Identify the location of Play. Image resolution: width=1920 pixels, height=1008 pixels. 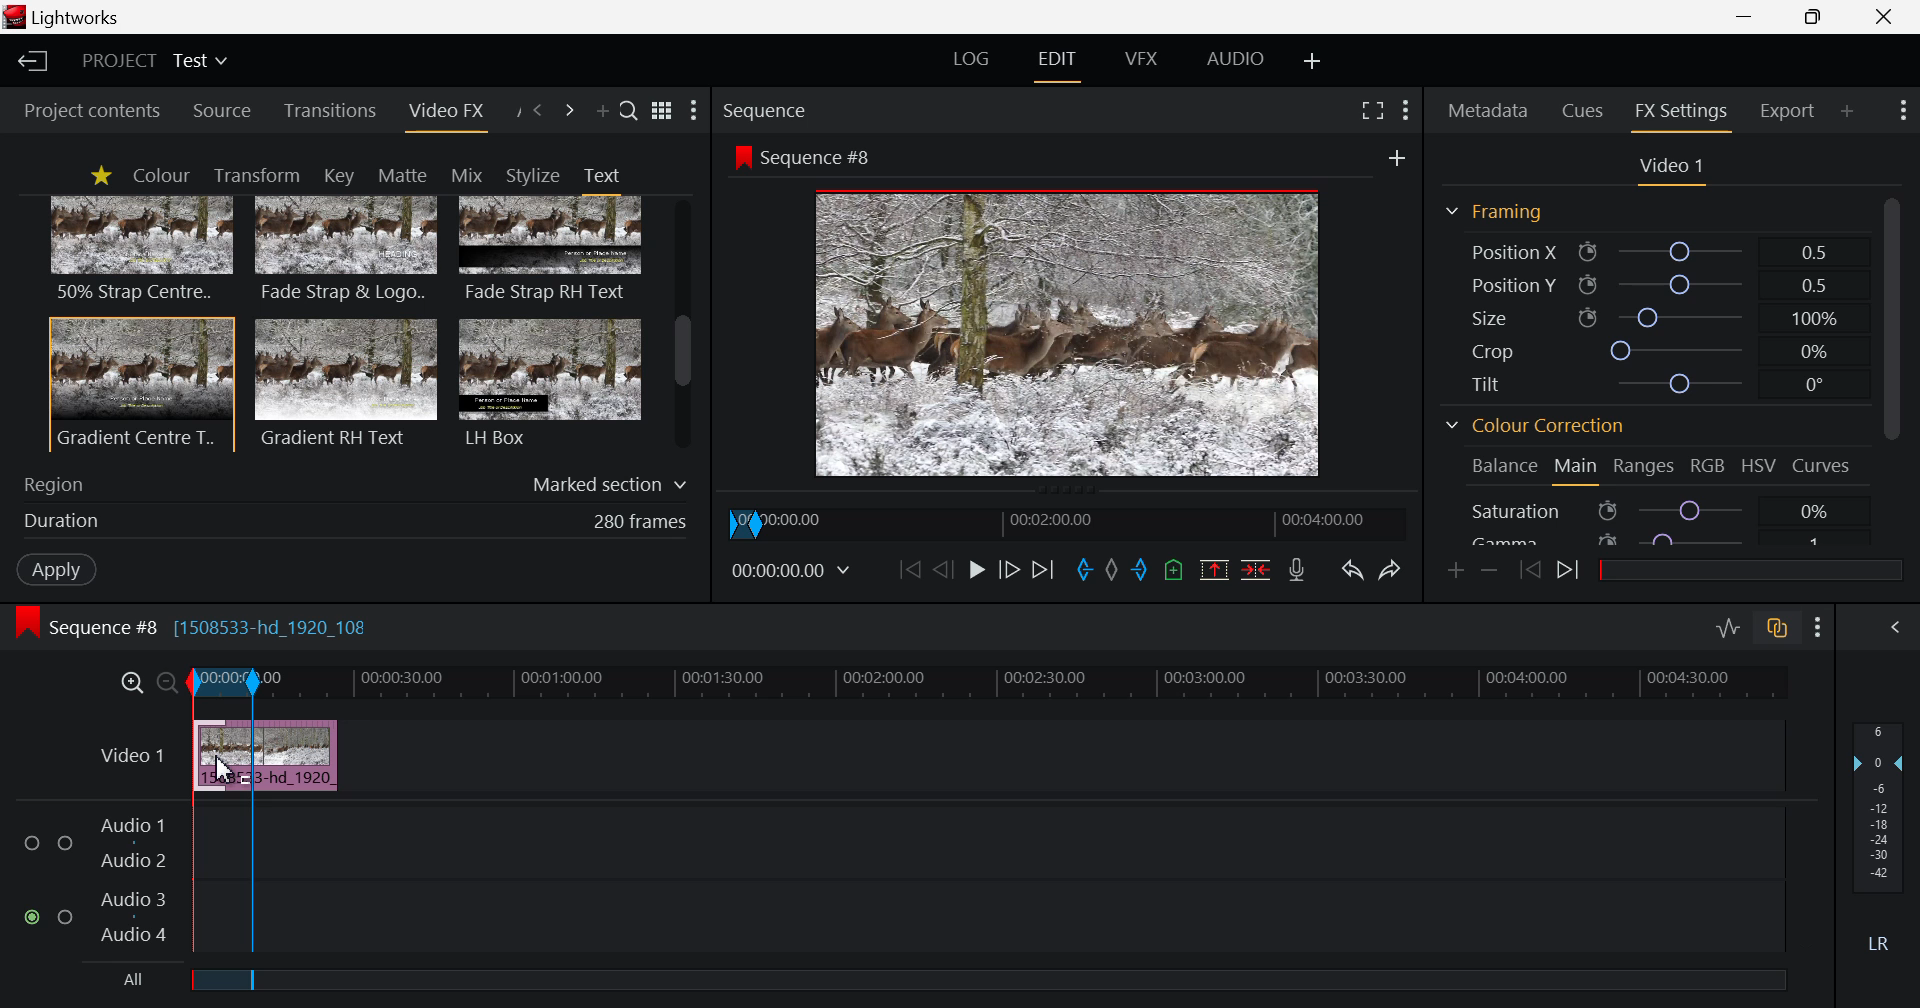
(976, 571).